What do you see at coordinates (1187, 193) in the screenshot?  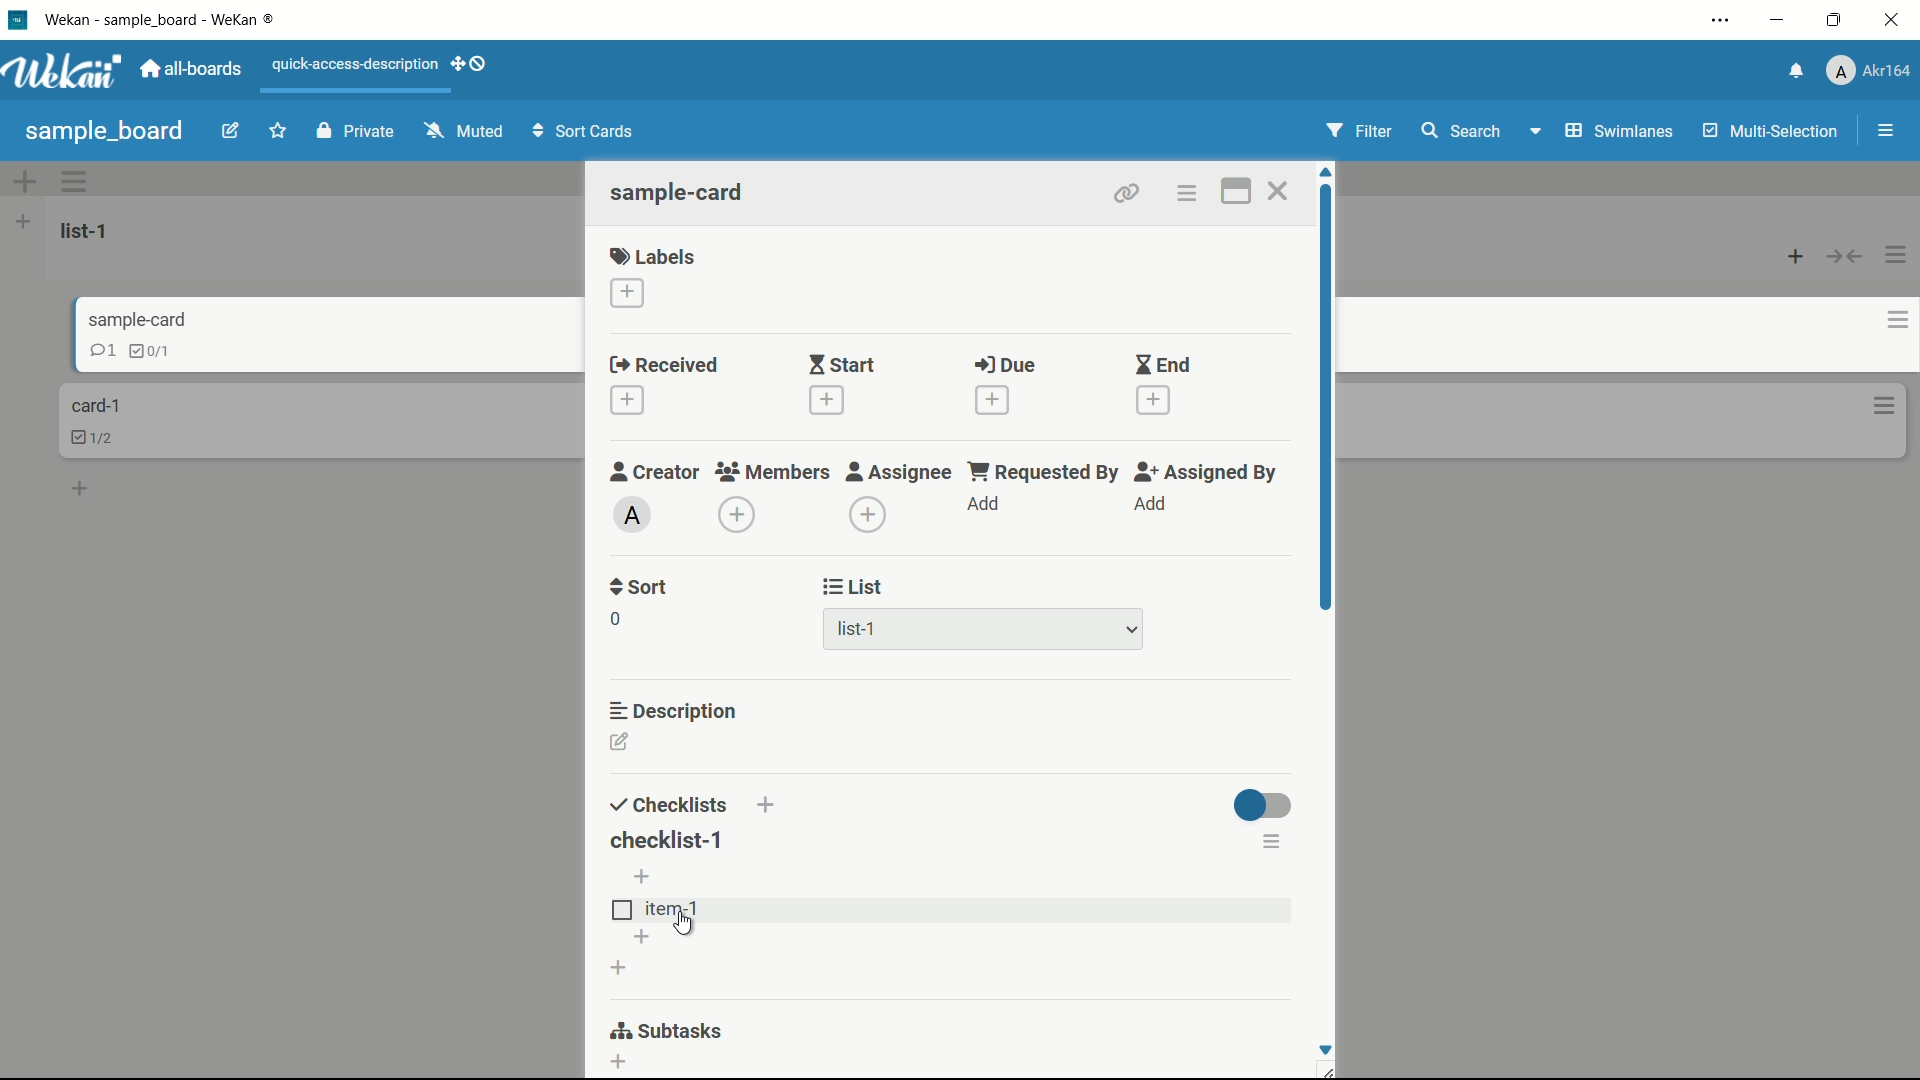 I see `card actions` at bounding box center [1187, 193].